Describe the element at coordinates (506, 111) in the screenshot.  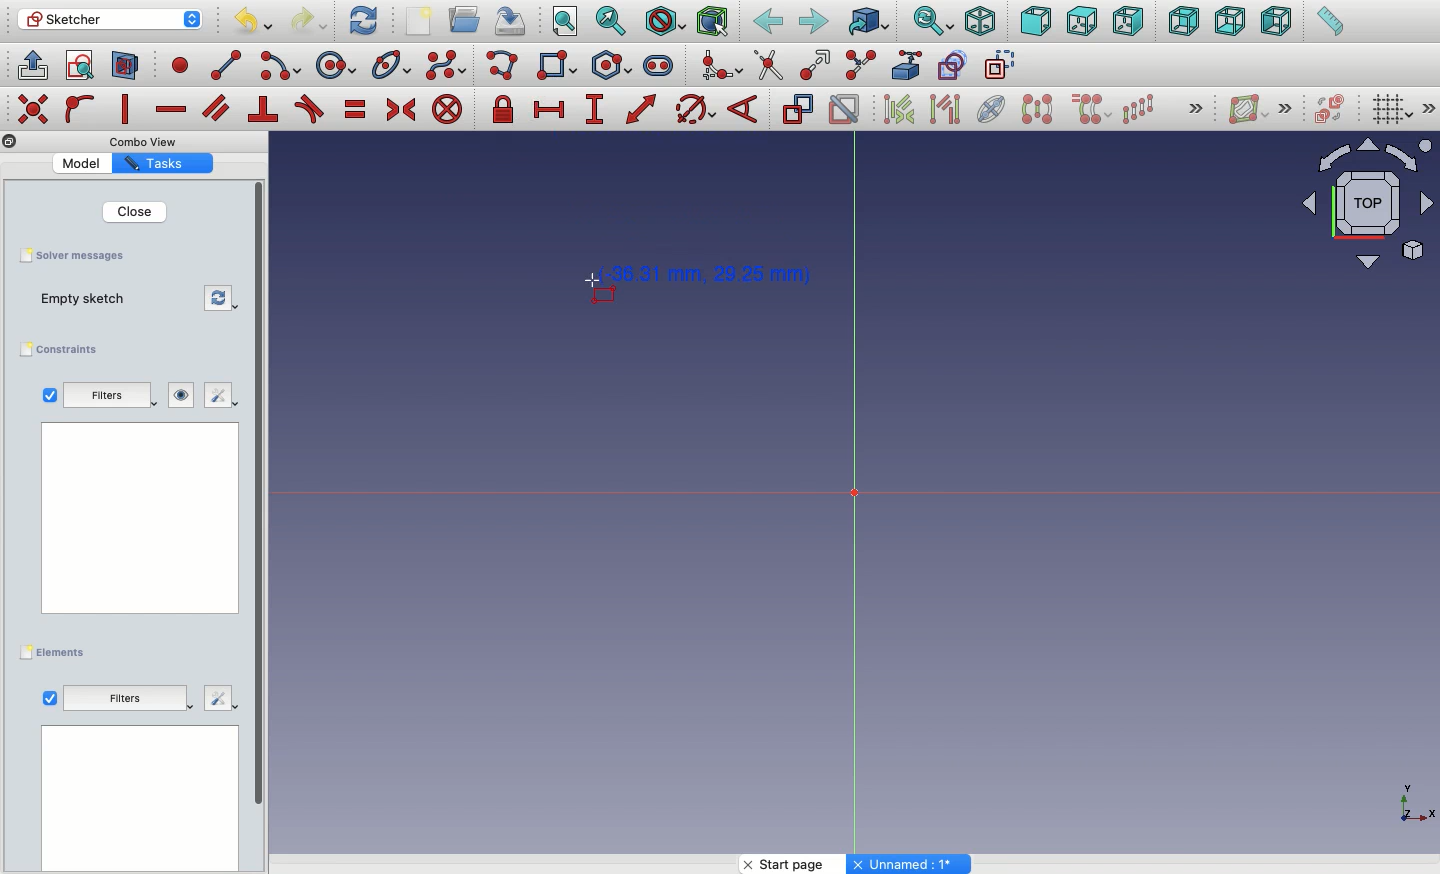
I see `constrain lock` at that location.